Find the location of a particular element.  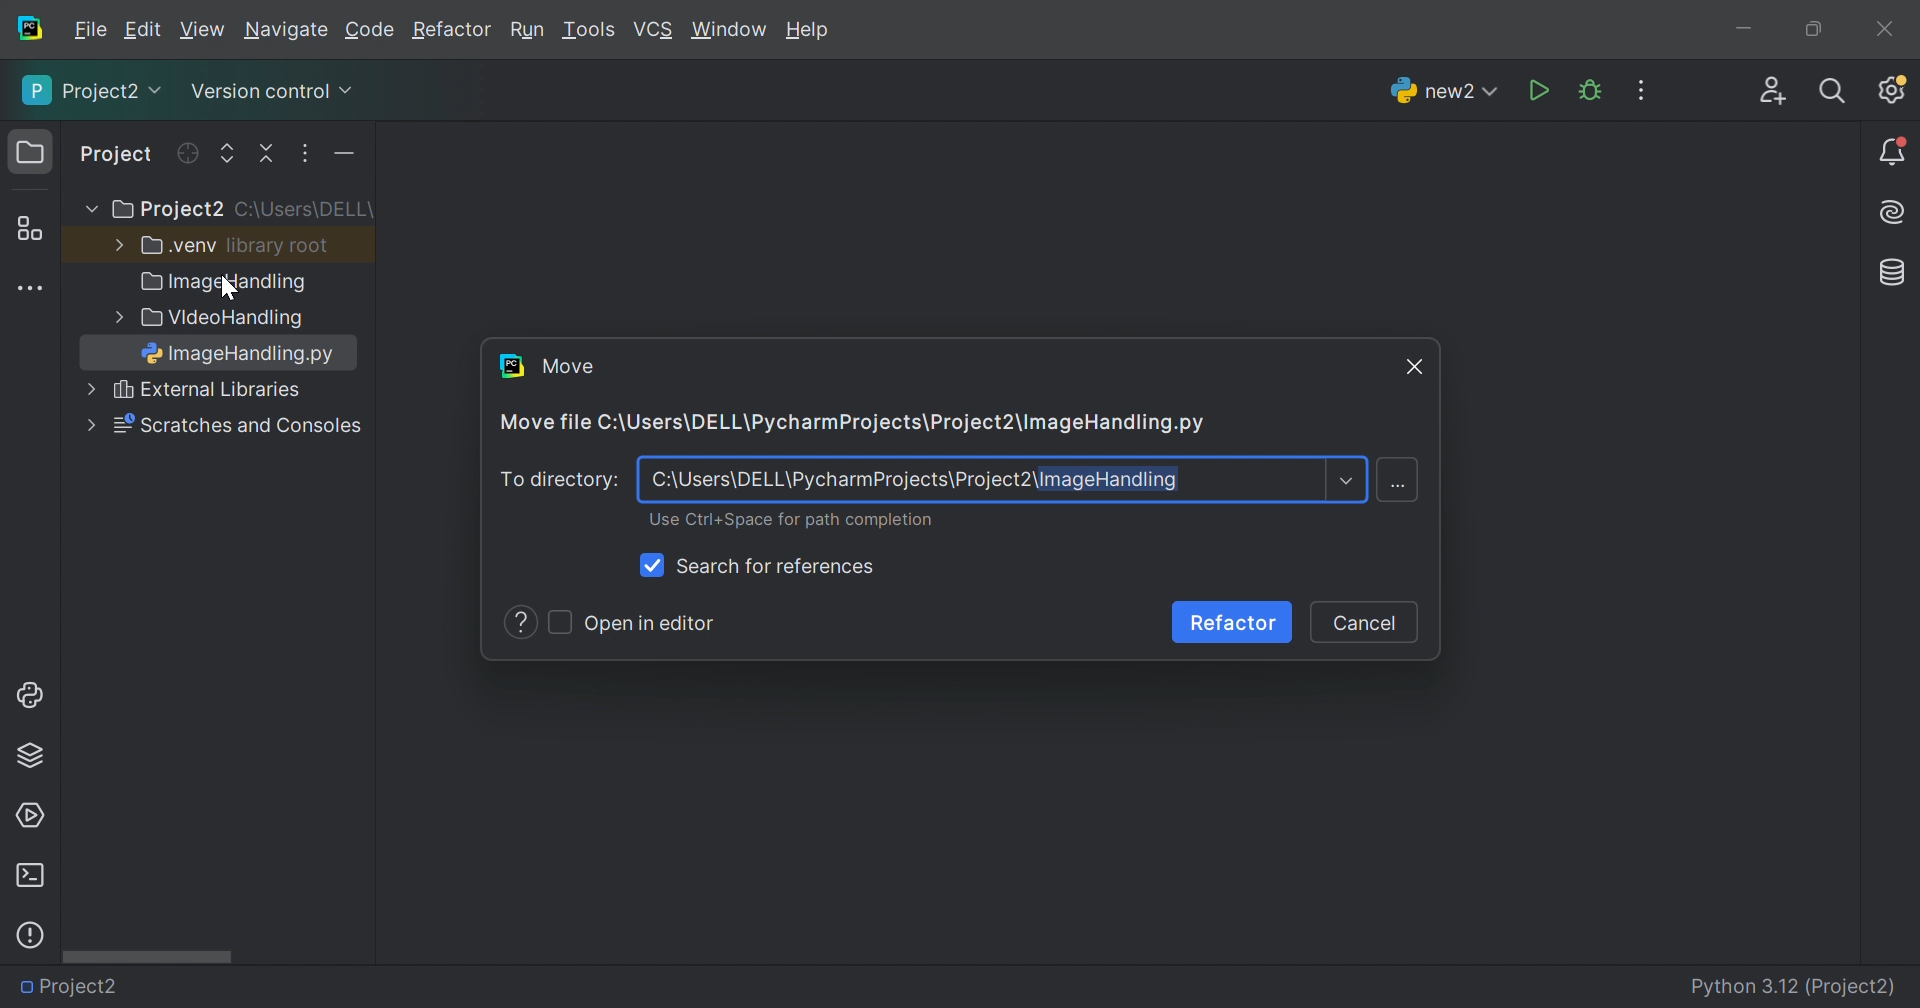

path is located at coordinates (919, 482).